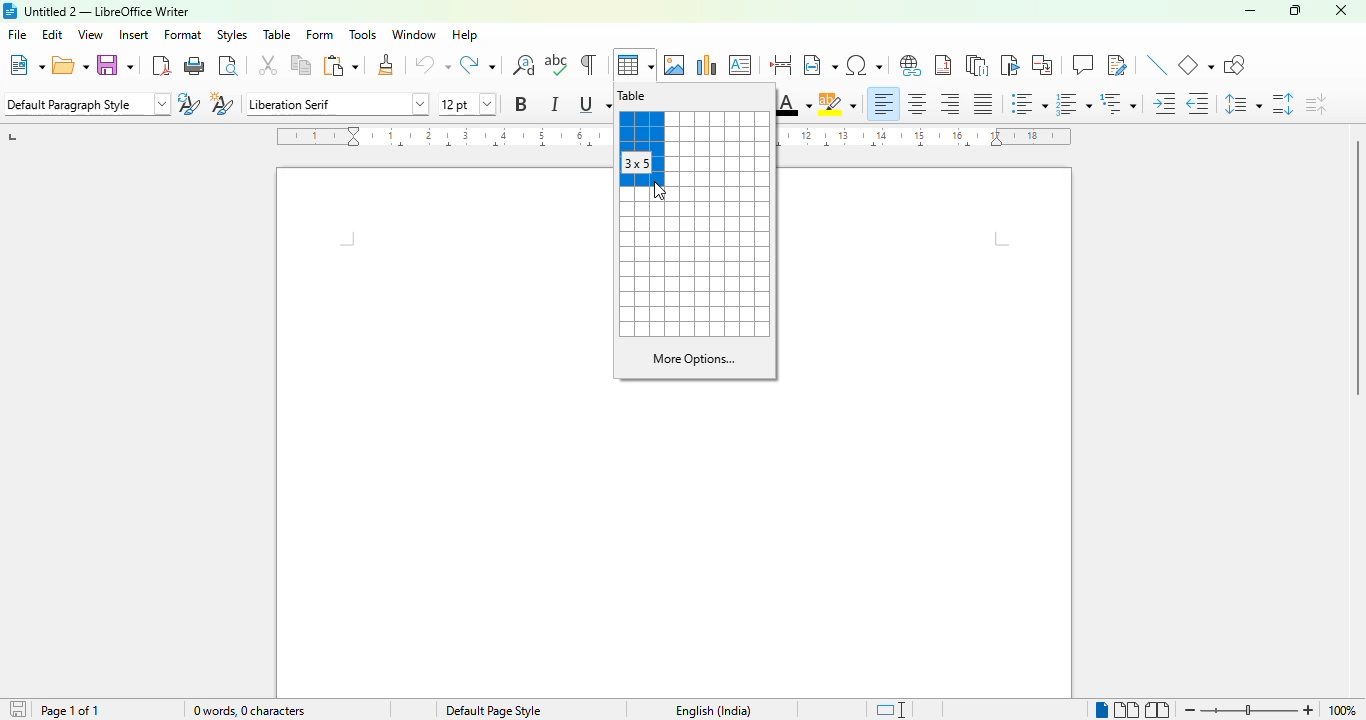  I want to click on close, so click(1342, 10).